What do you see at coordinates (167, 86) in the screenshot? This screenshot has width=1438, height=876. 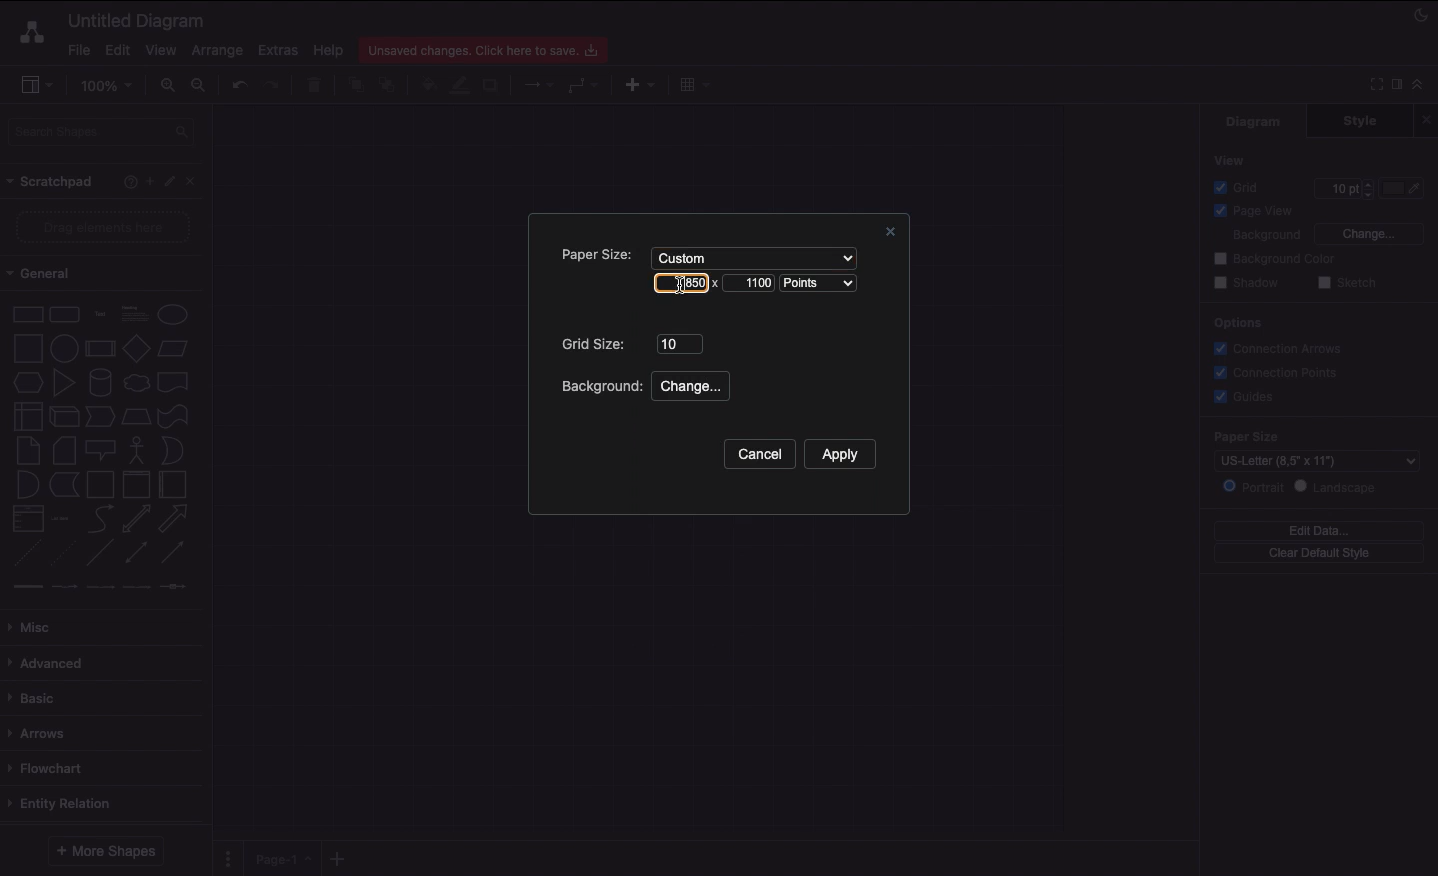 I see `Zoom in` at bounding box center [167, 86].